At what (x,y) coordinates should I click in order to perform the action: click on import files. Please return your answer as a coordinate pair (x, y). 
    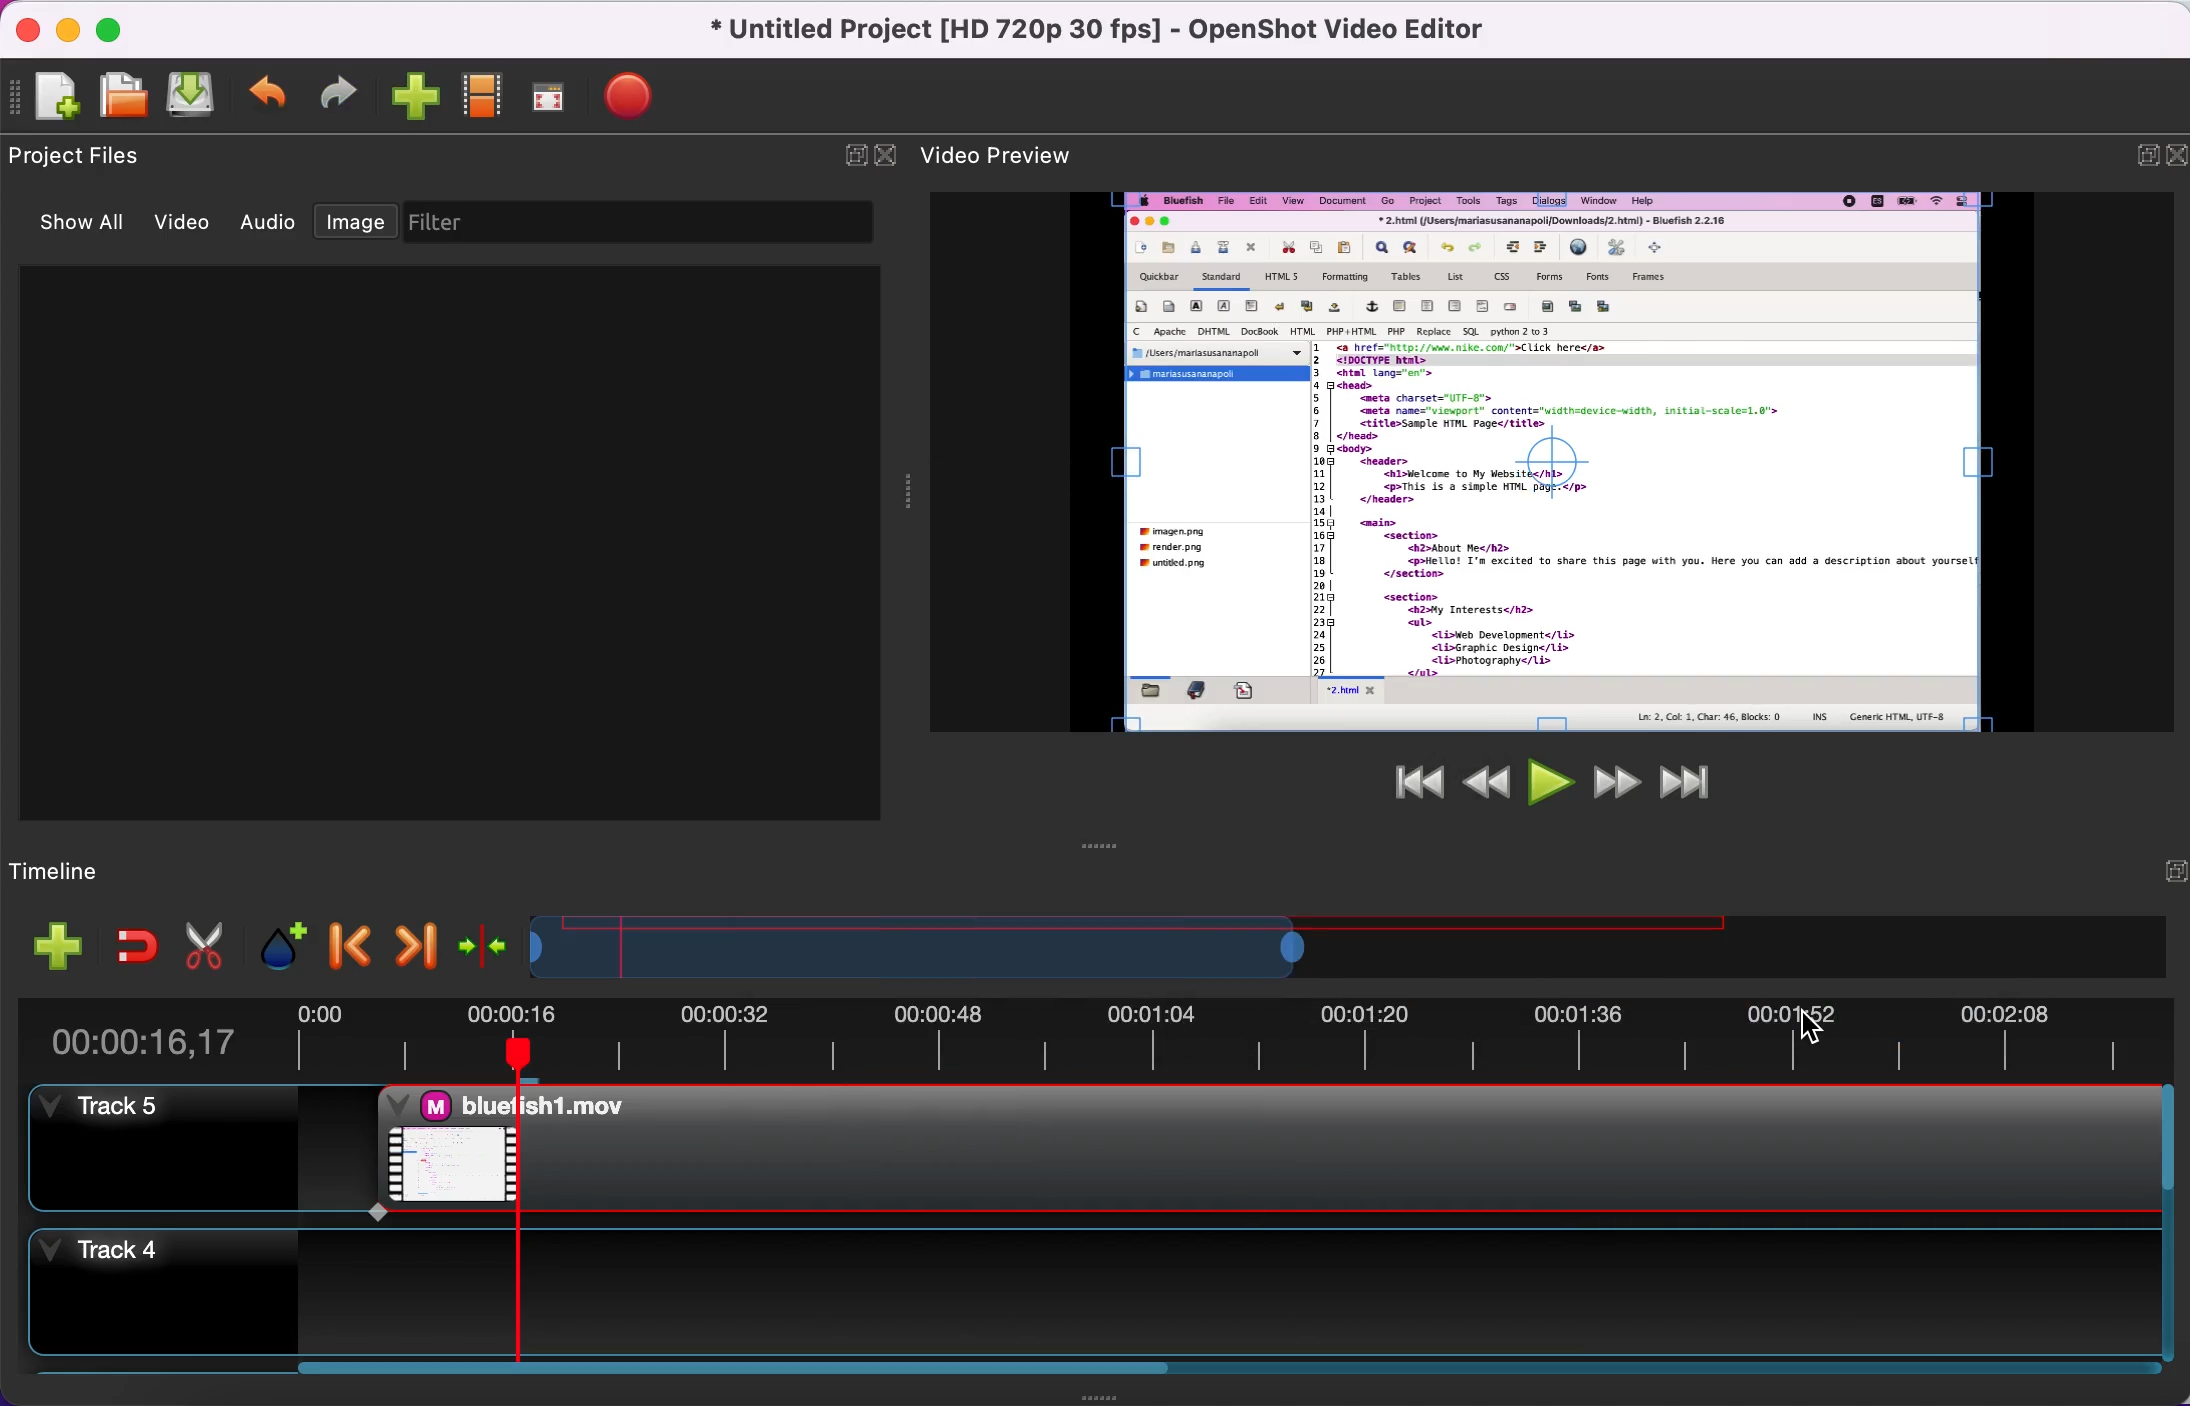
    Looking at the image, I should click on (417, 99).